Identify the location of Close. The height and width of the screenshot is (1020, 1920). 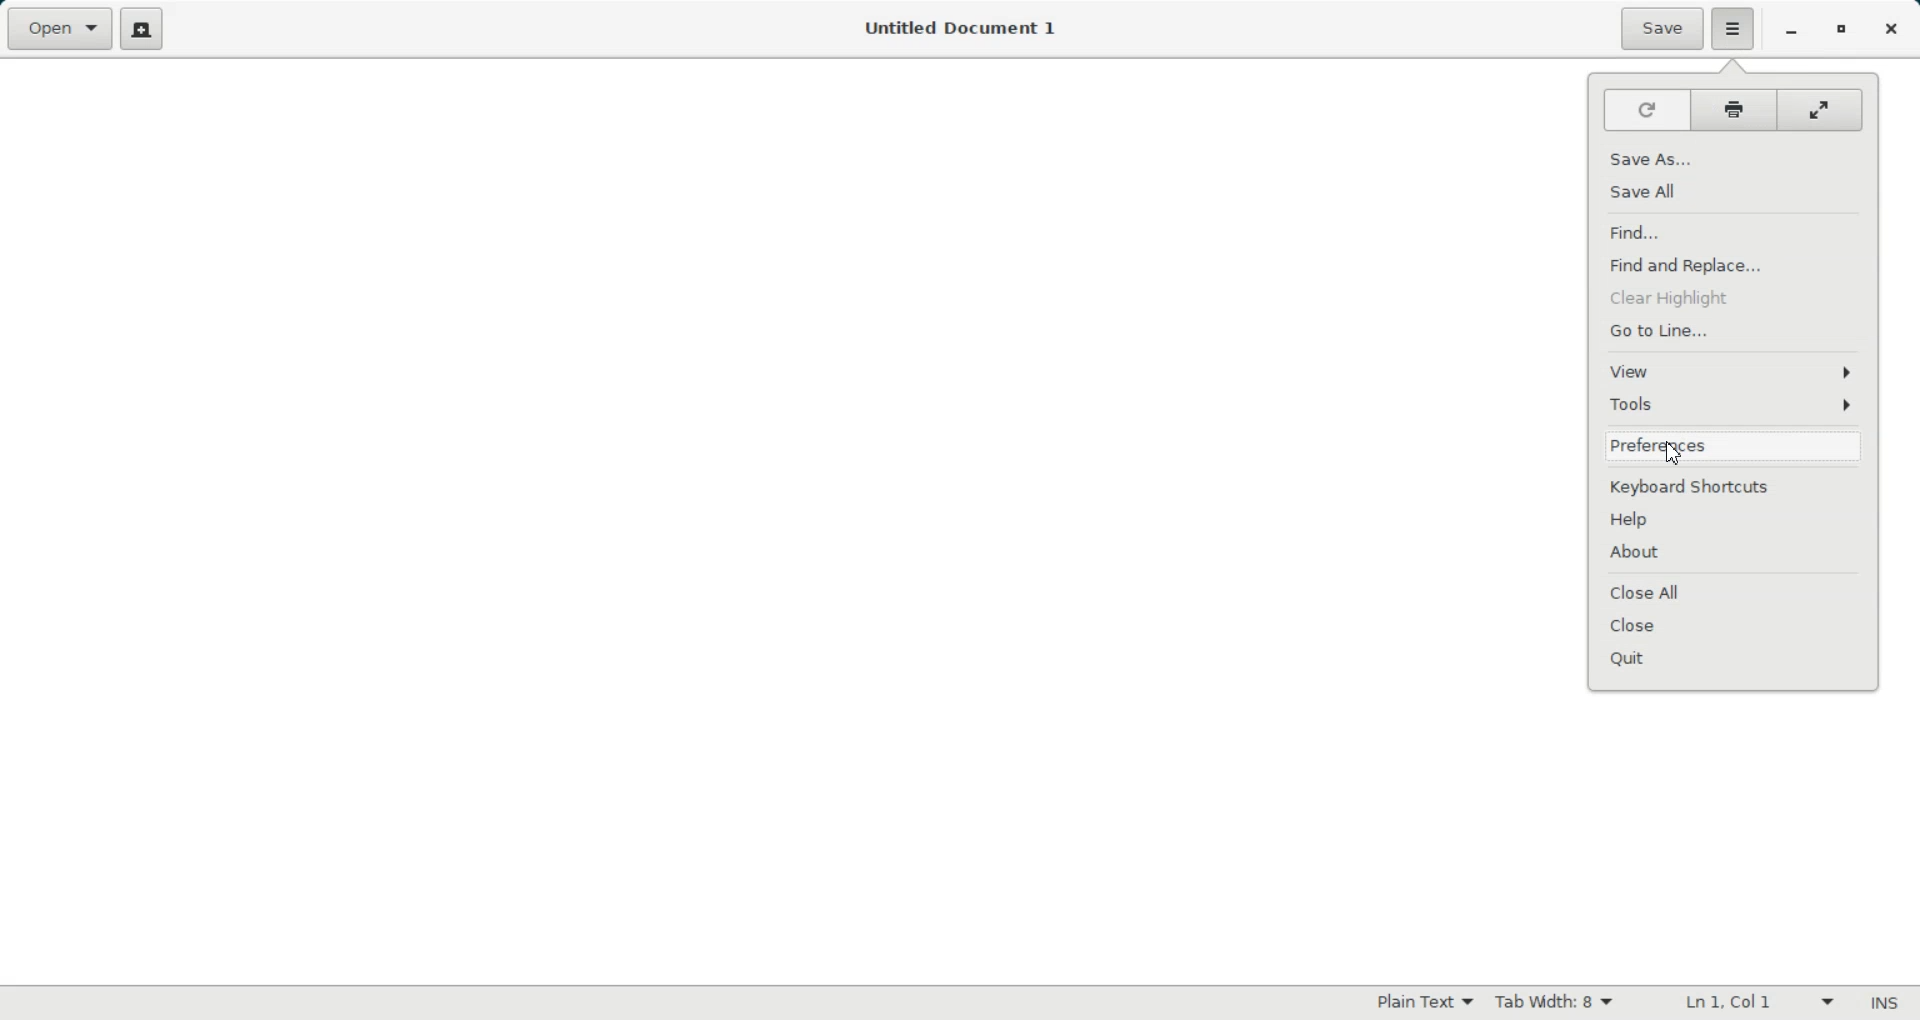
(1891, 28).